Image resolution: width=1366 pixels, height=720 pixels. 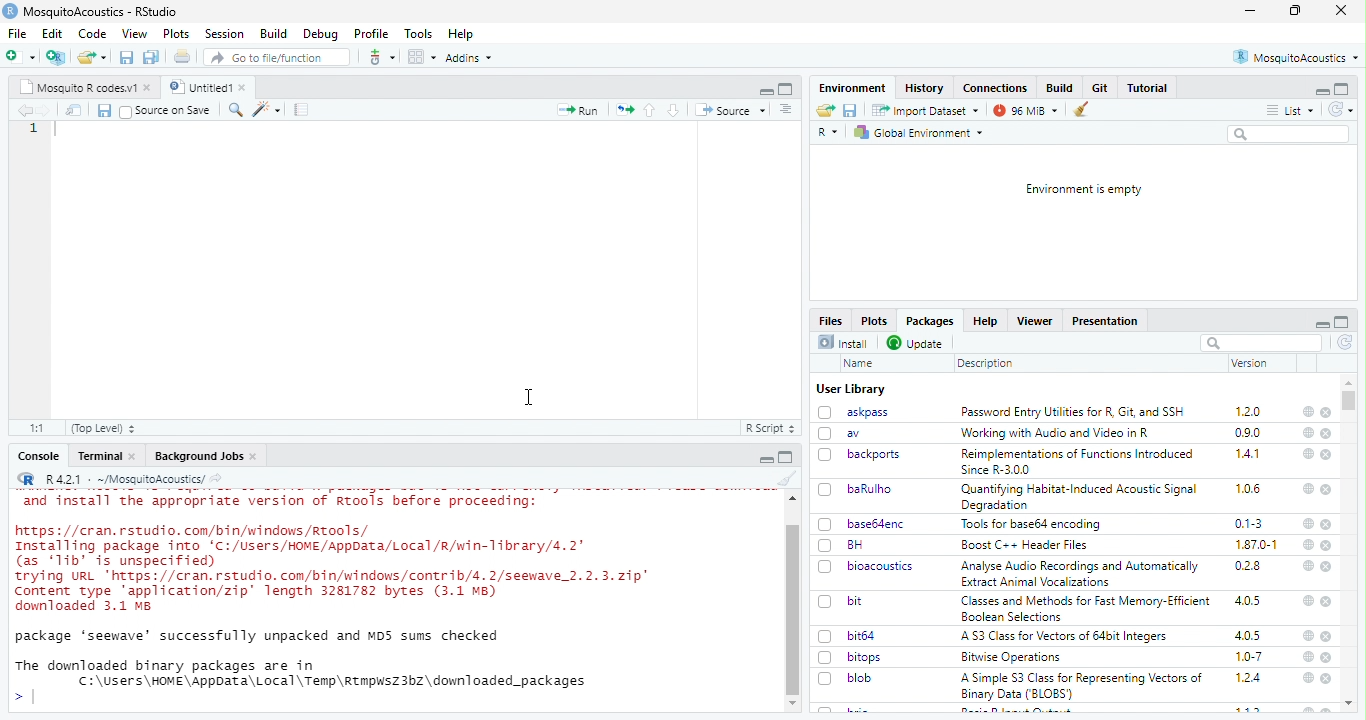 What do you see at coordinates (826, 568) in the screenshot?
I see `checkbox` at bounding box center [826, 568].